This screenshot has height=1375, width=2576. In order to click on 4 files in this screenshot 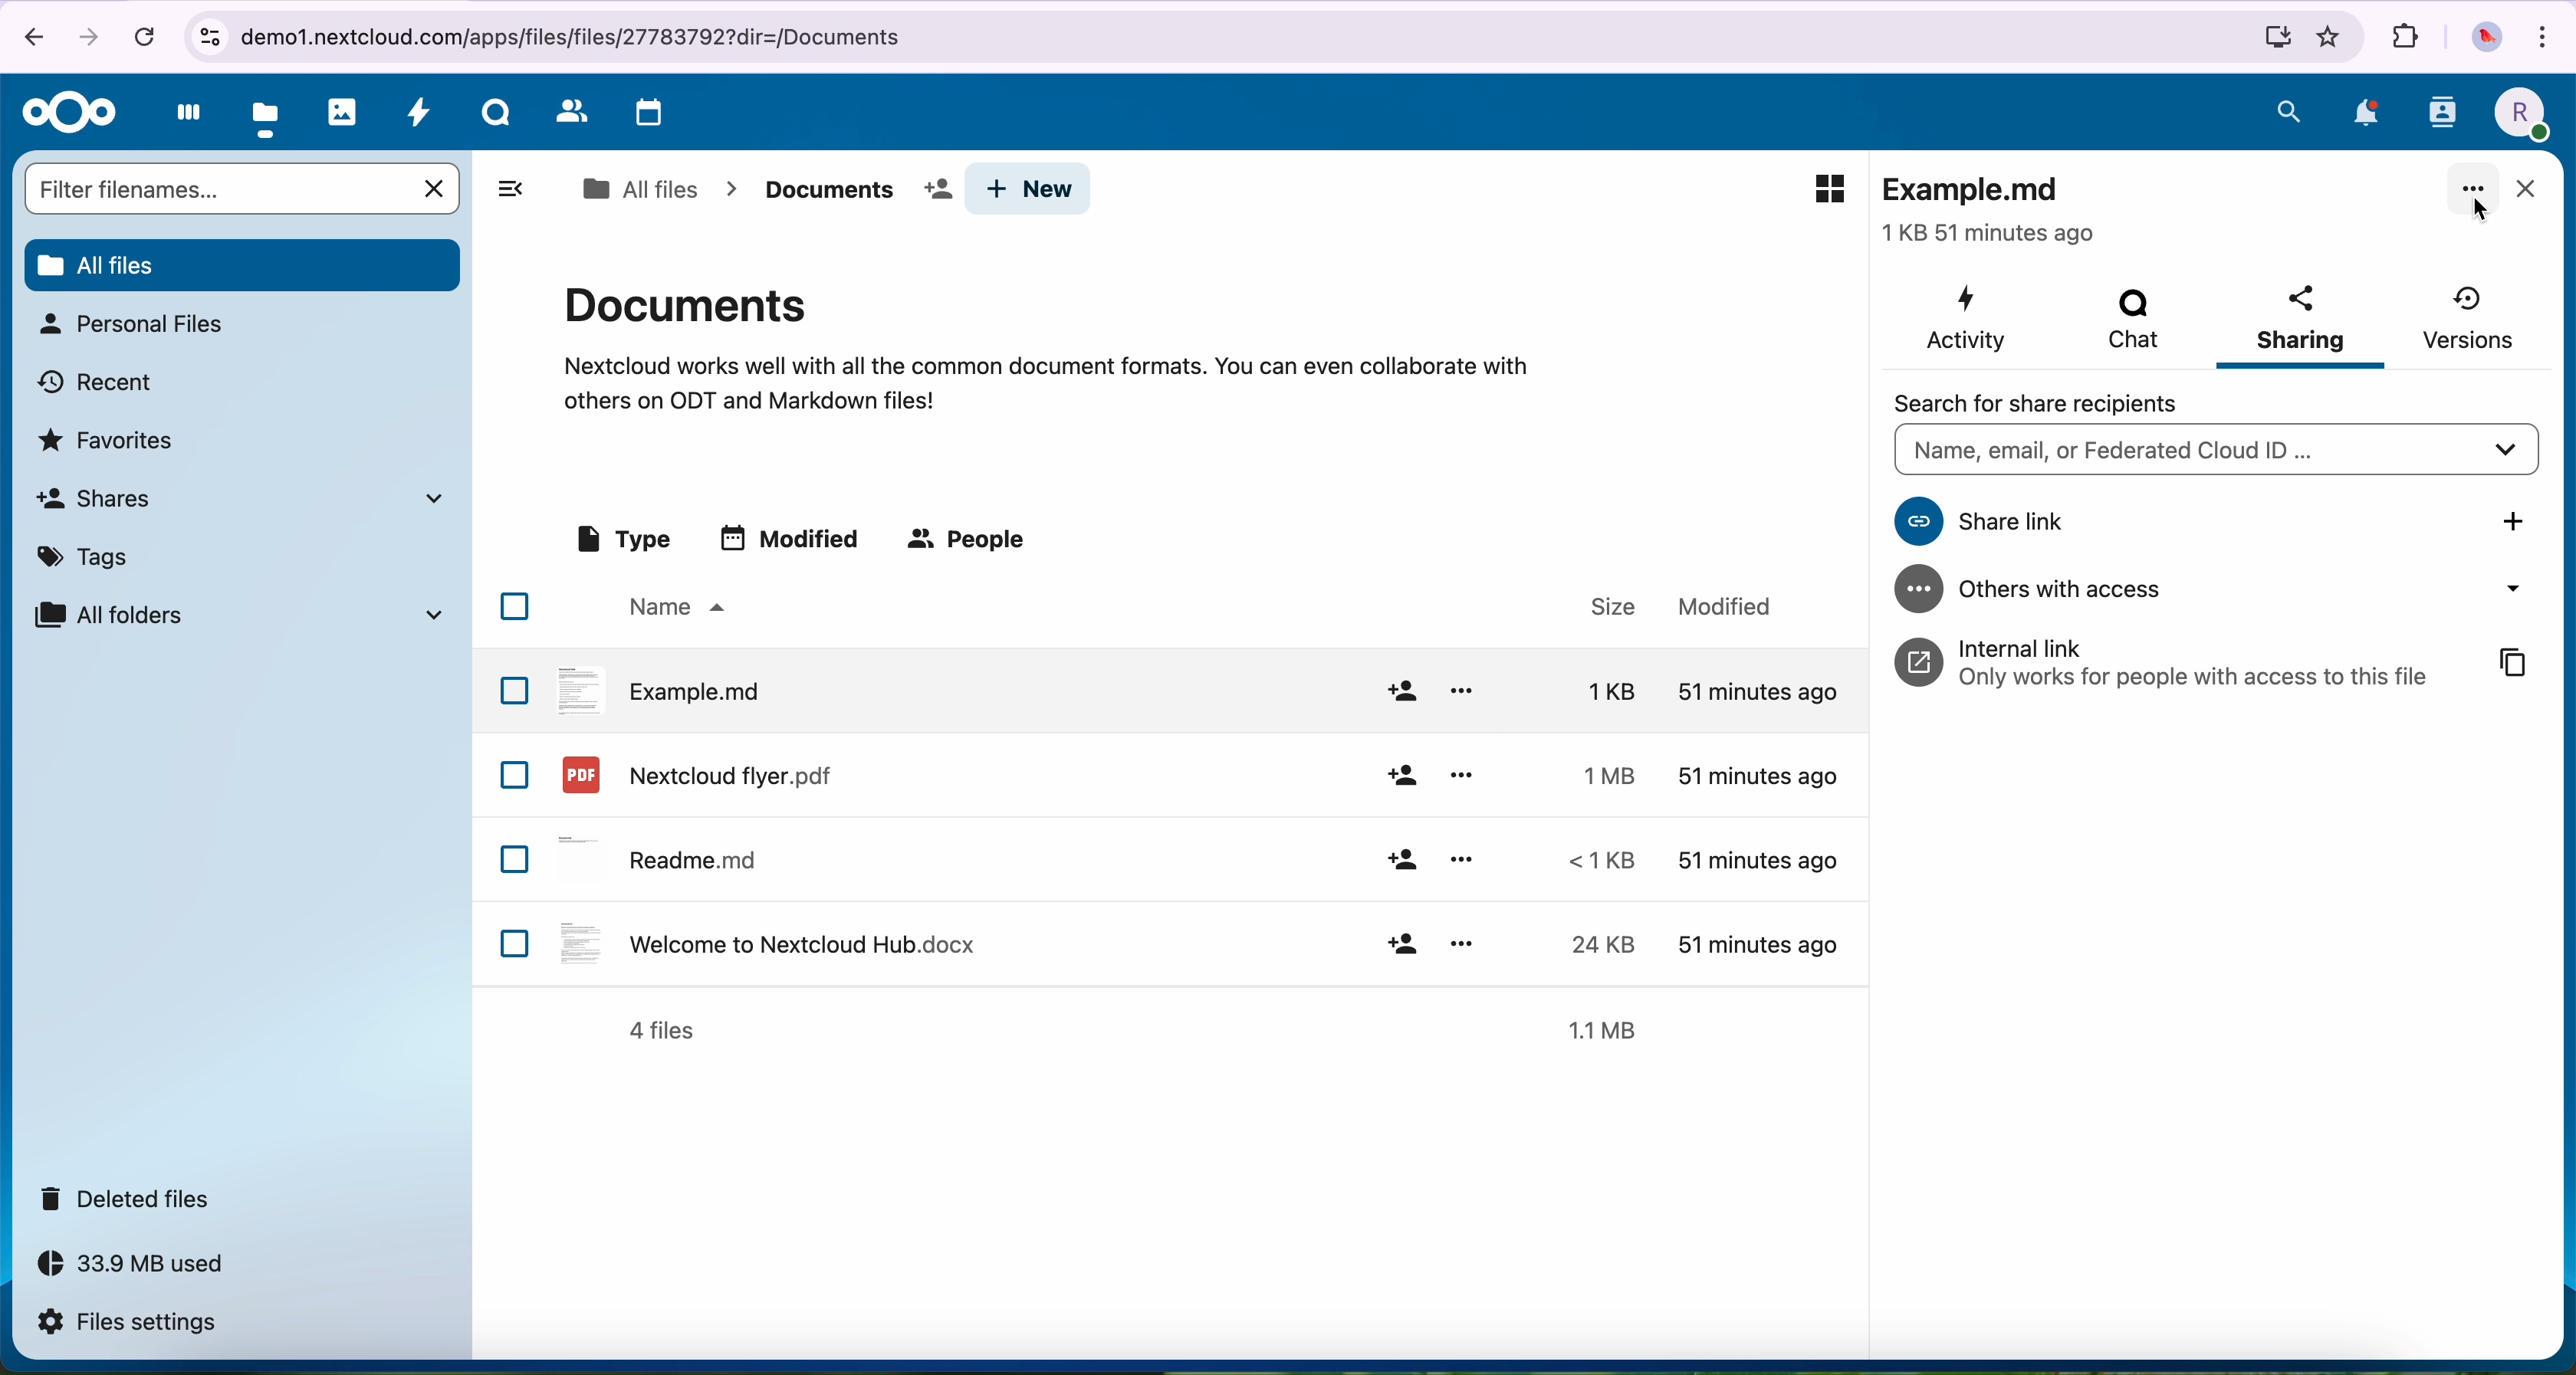, I will do `click(662, 1031)`.